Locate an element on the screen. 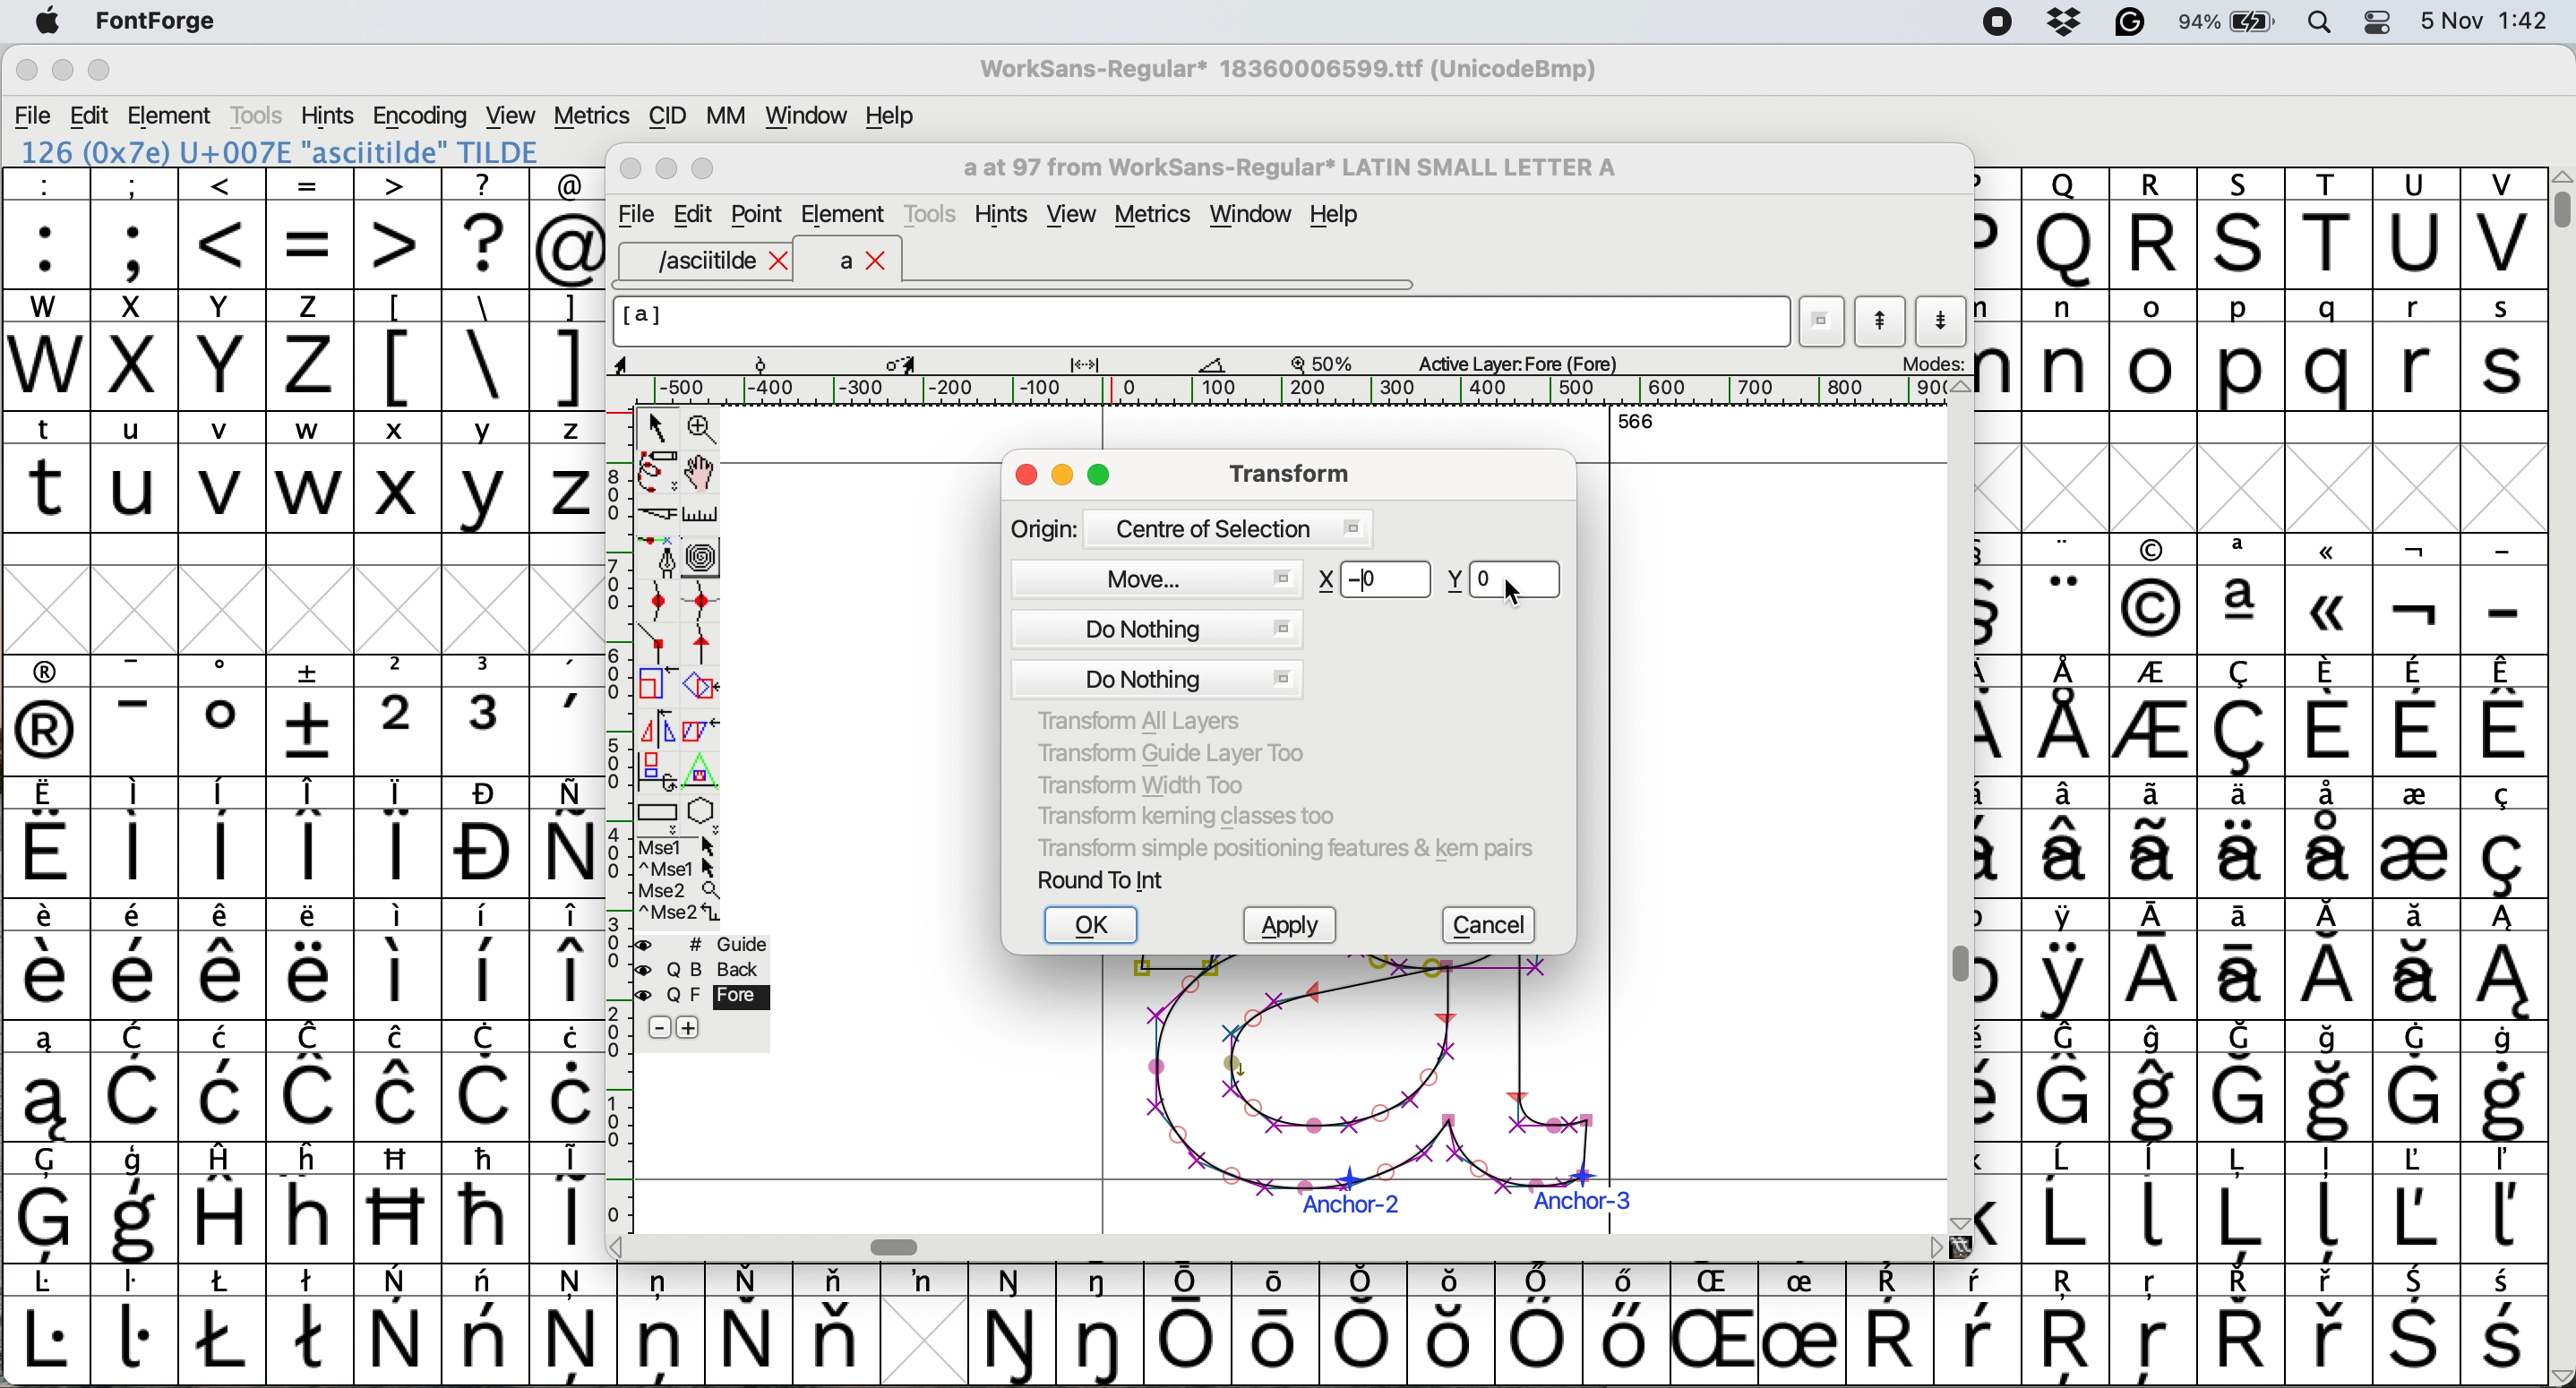 This screenshot has width=2576, height=1388. symbol is located at coordinates (2243, 594).